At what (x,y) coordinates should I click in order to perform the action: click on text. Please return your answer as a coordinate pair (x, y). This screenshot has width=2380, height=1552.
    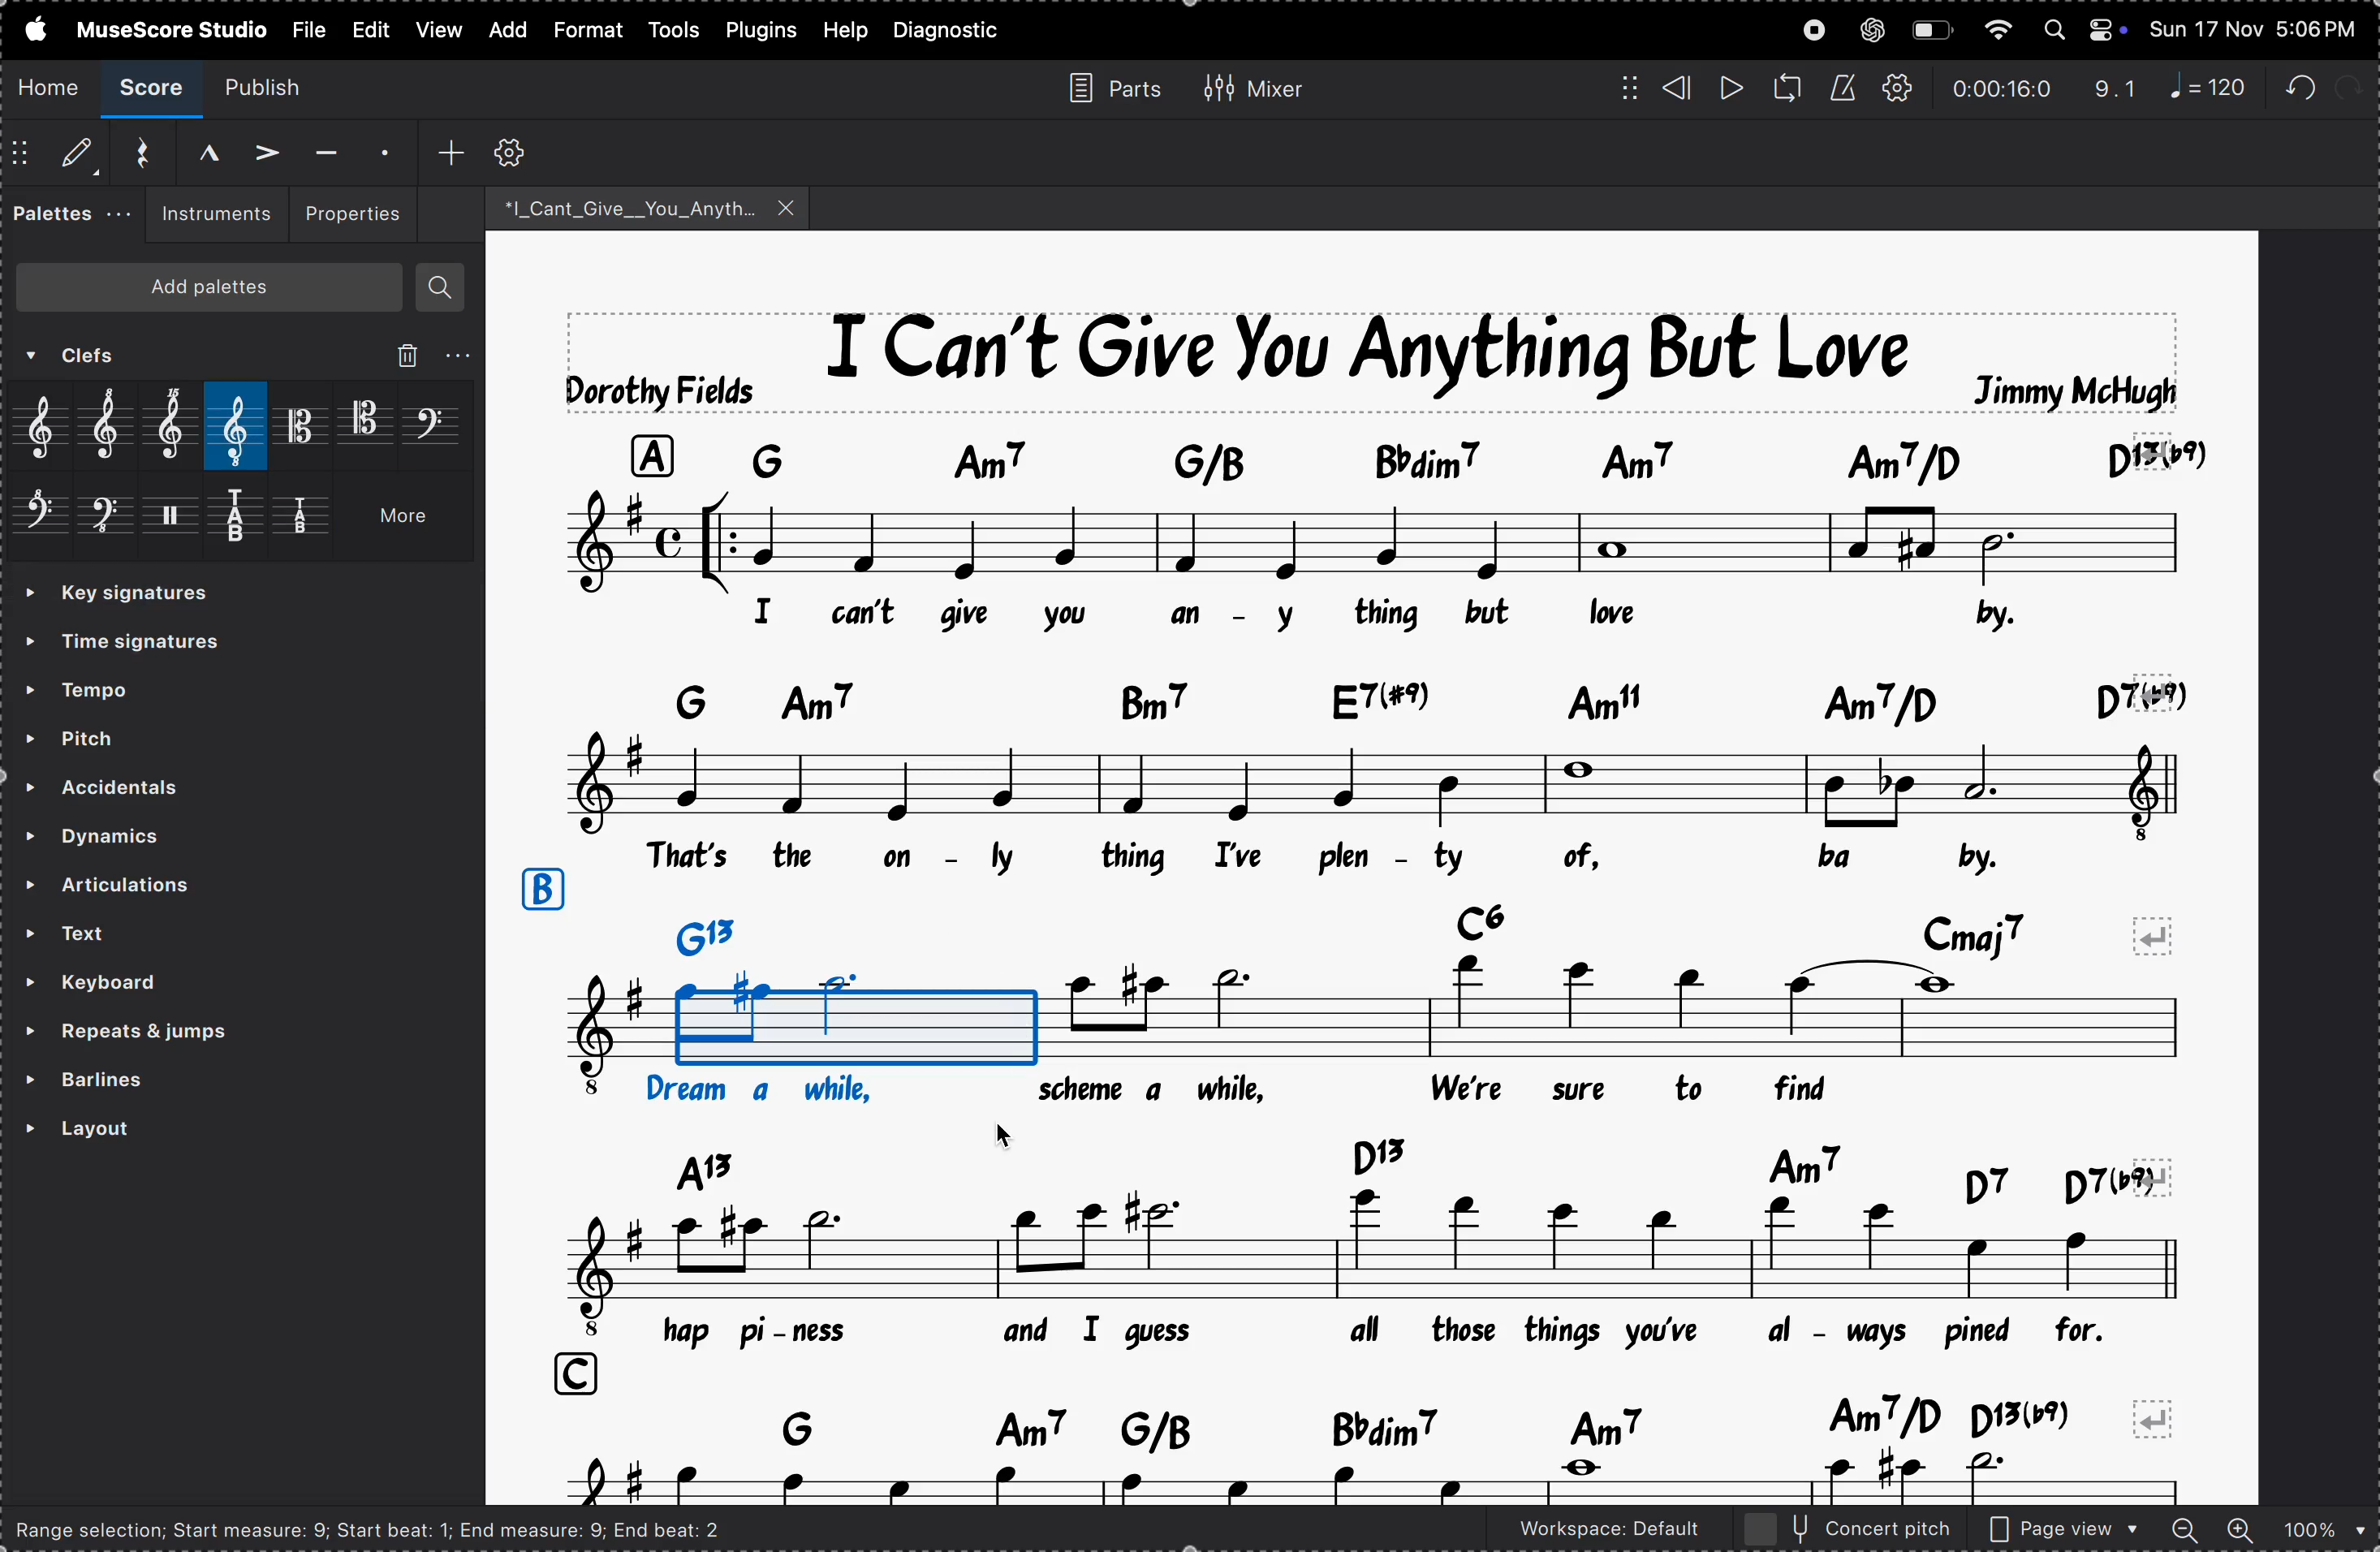
    Looking at the image, I should click on (204, 933).